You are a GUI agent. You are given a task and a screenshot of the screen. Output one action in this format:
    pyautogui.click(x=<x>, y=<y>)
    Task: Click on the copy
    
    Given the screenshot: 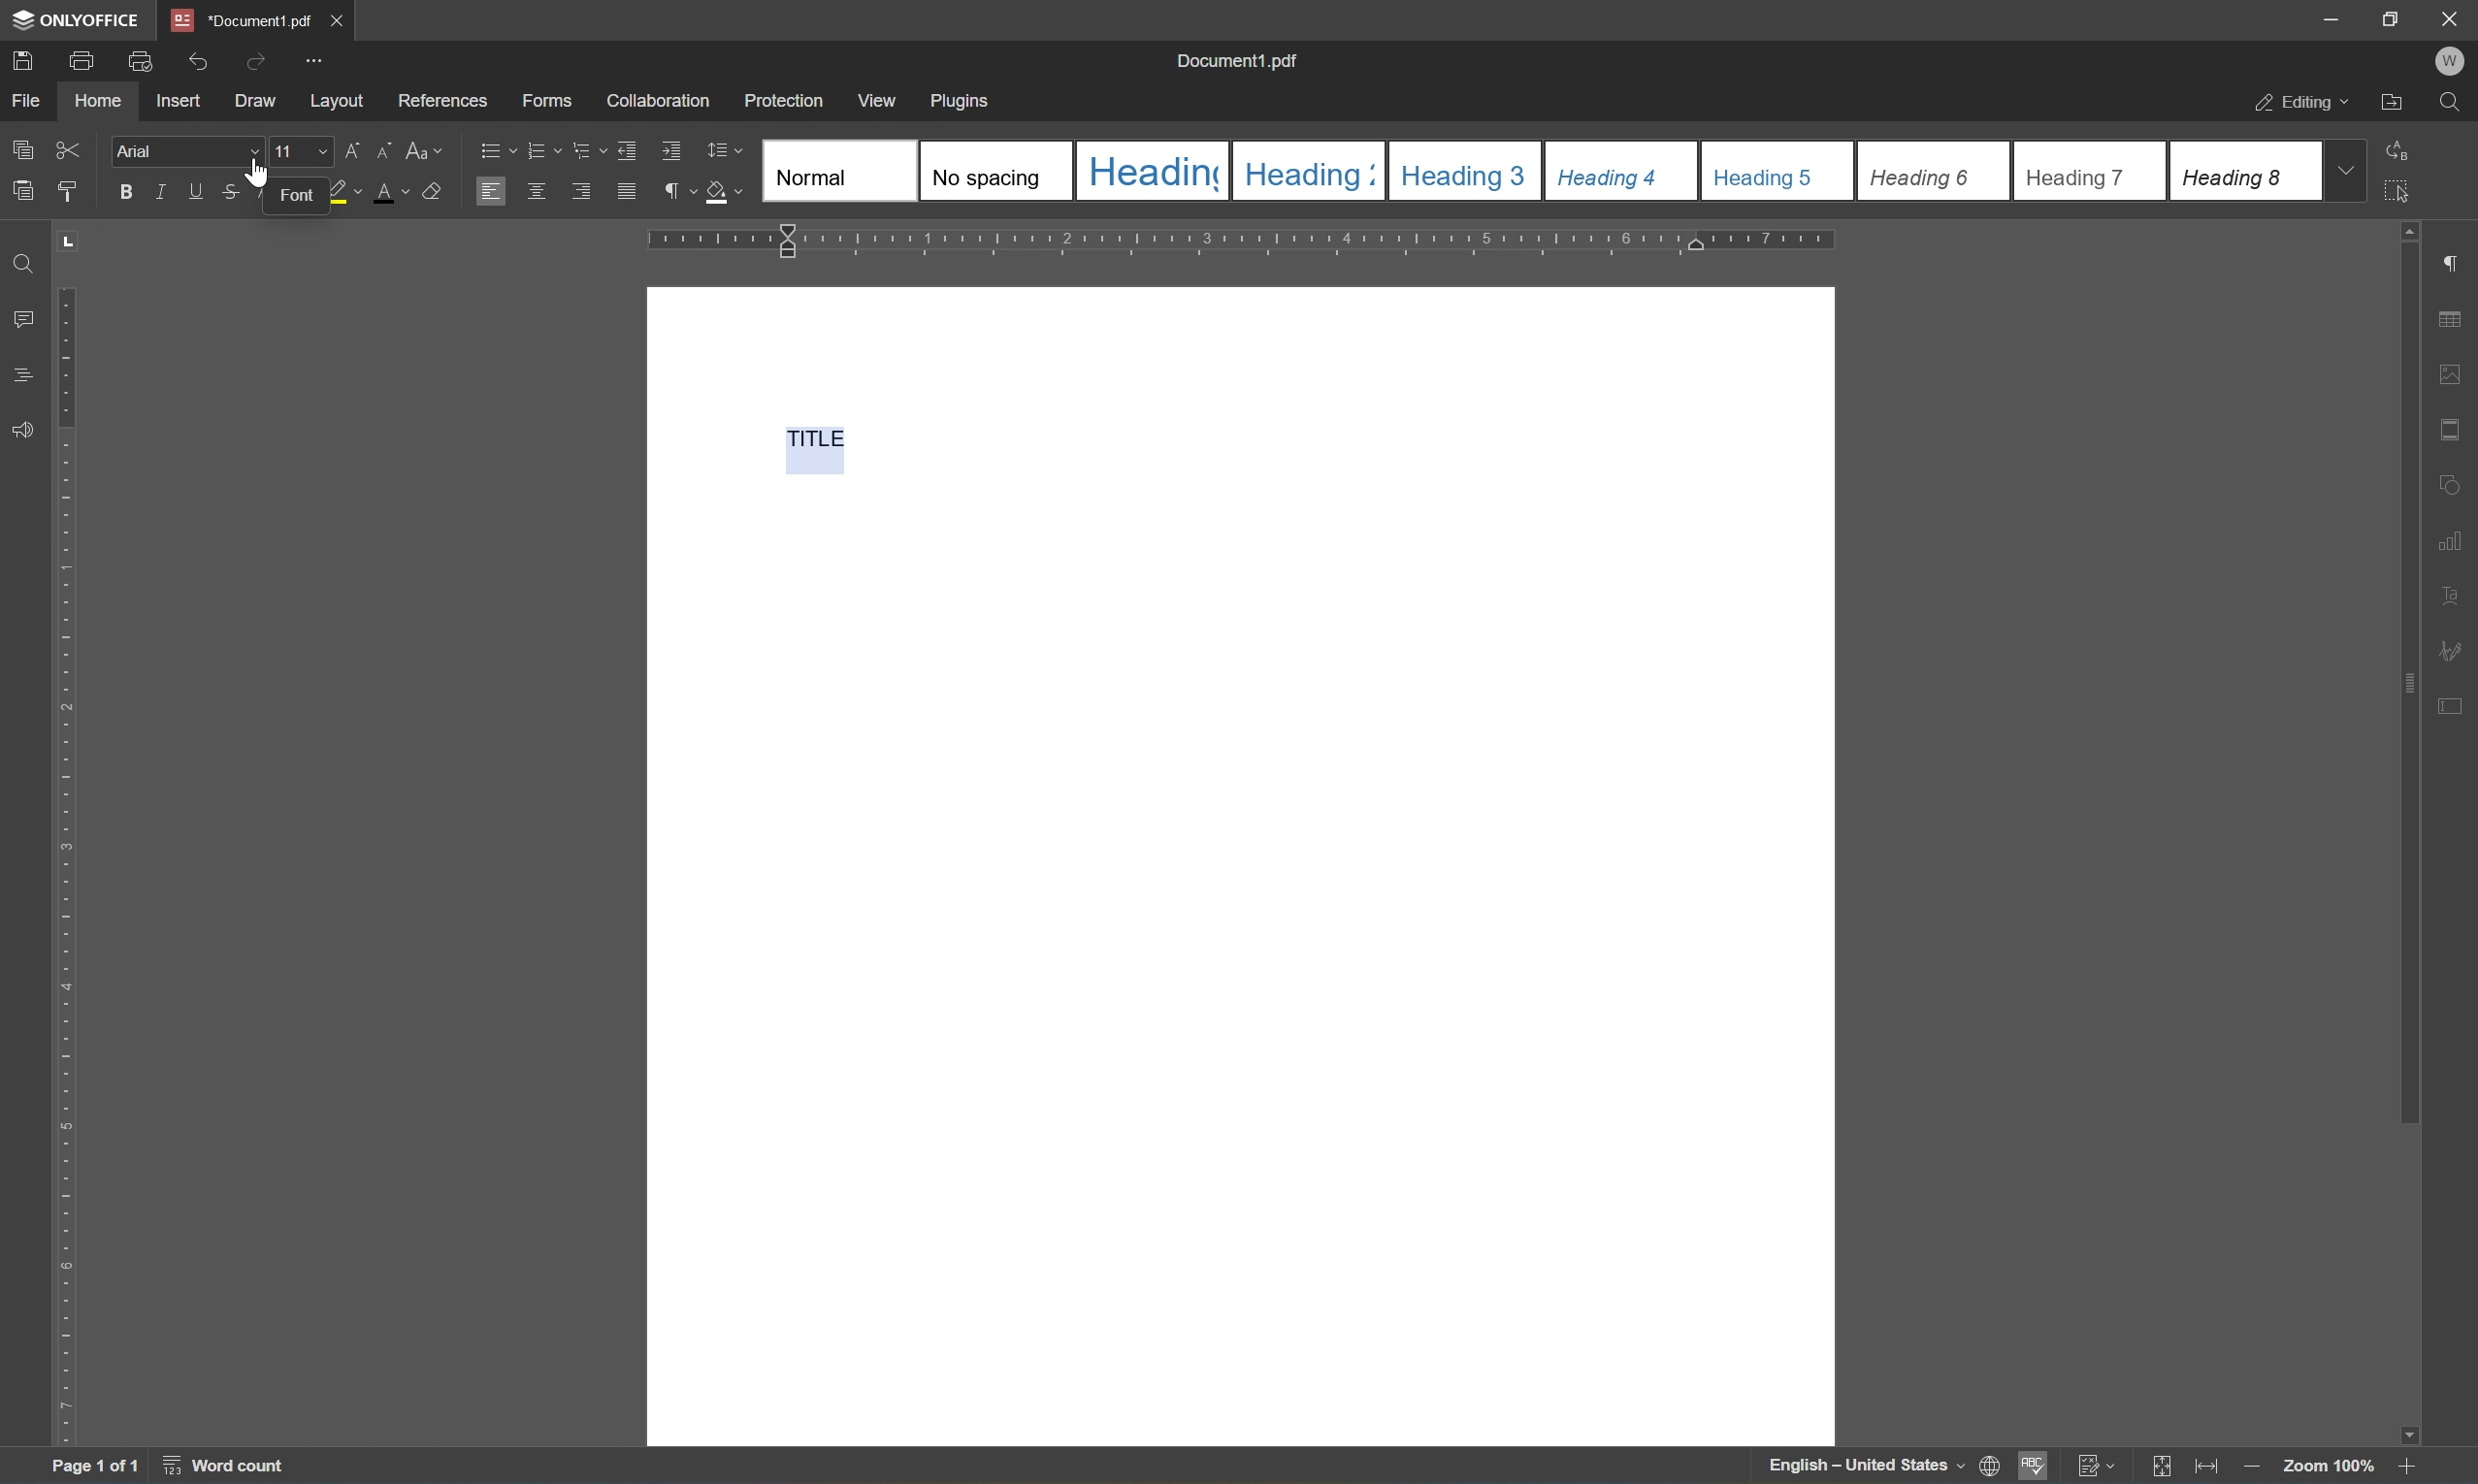 What is the action you would take?
    pyautogui.click(x=17, y=151)
    